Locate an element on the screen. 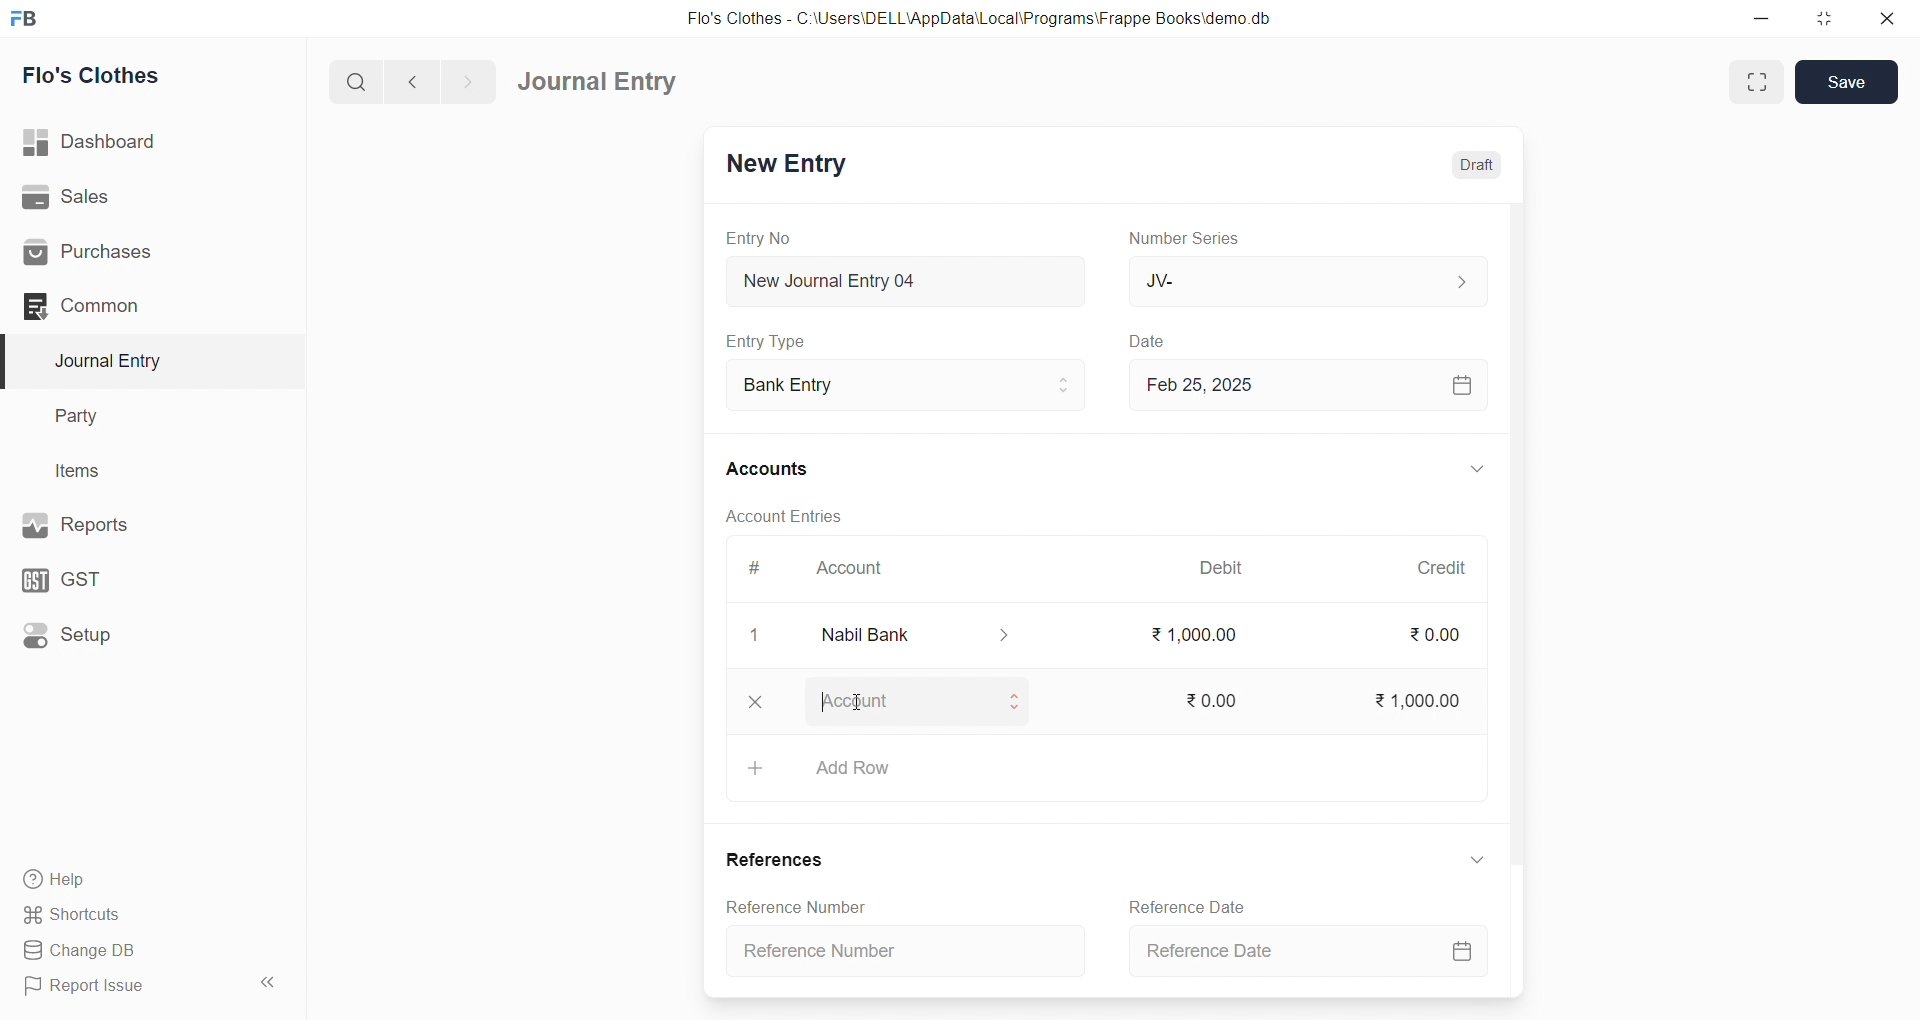 The image size is (1920, 1020). Common is located at coordinates (134, 305).